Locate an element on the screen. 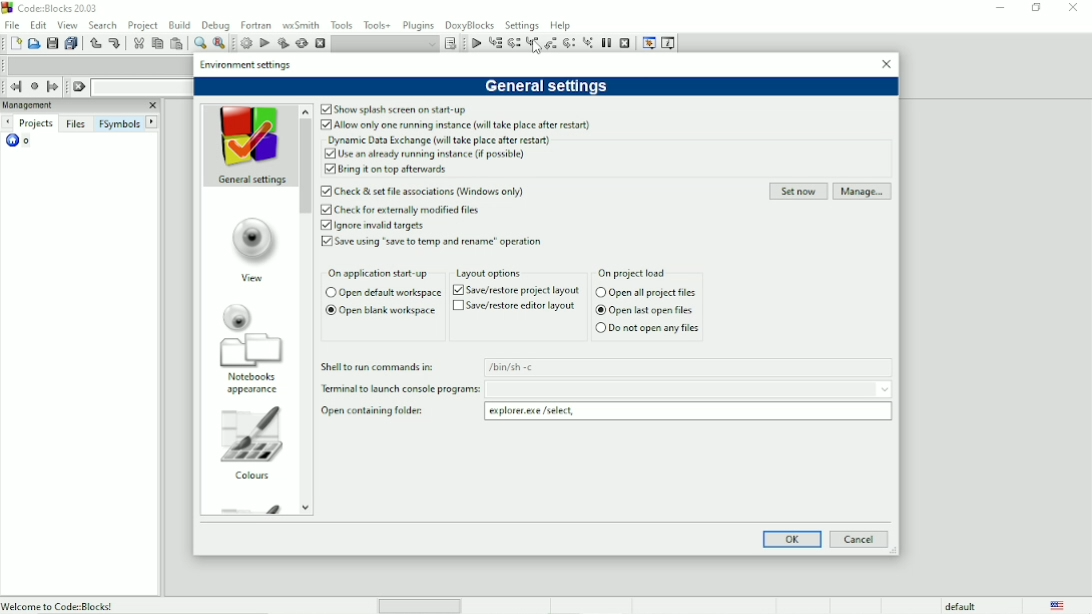  dropdown is located at coordinates (884, 389).